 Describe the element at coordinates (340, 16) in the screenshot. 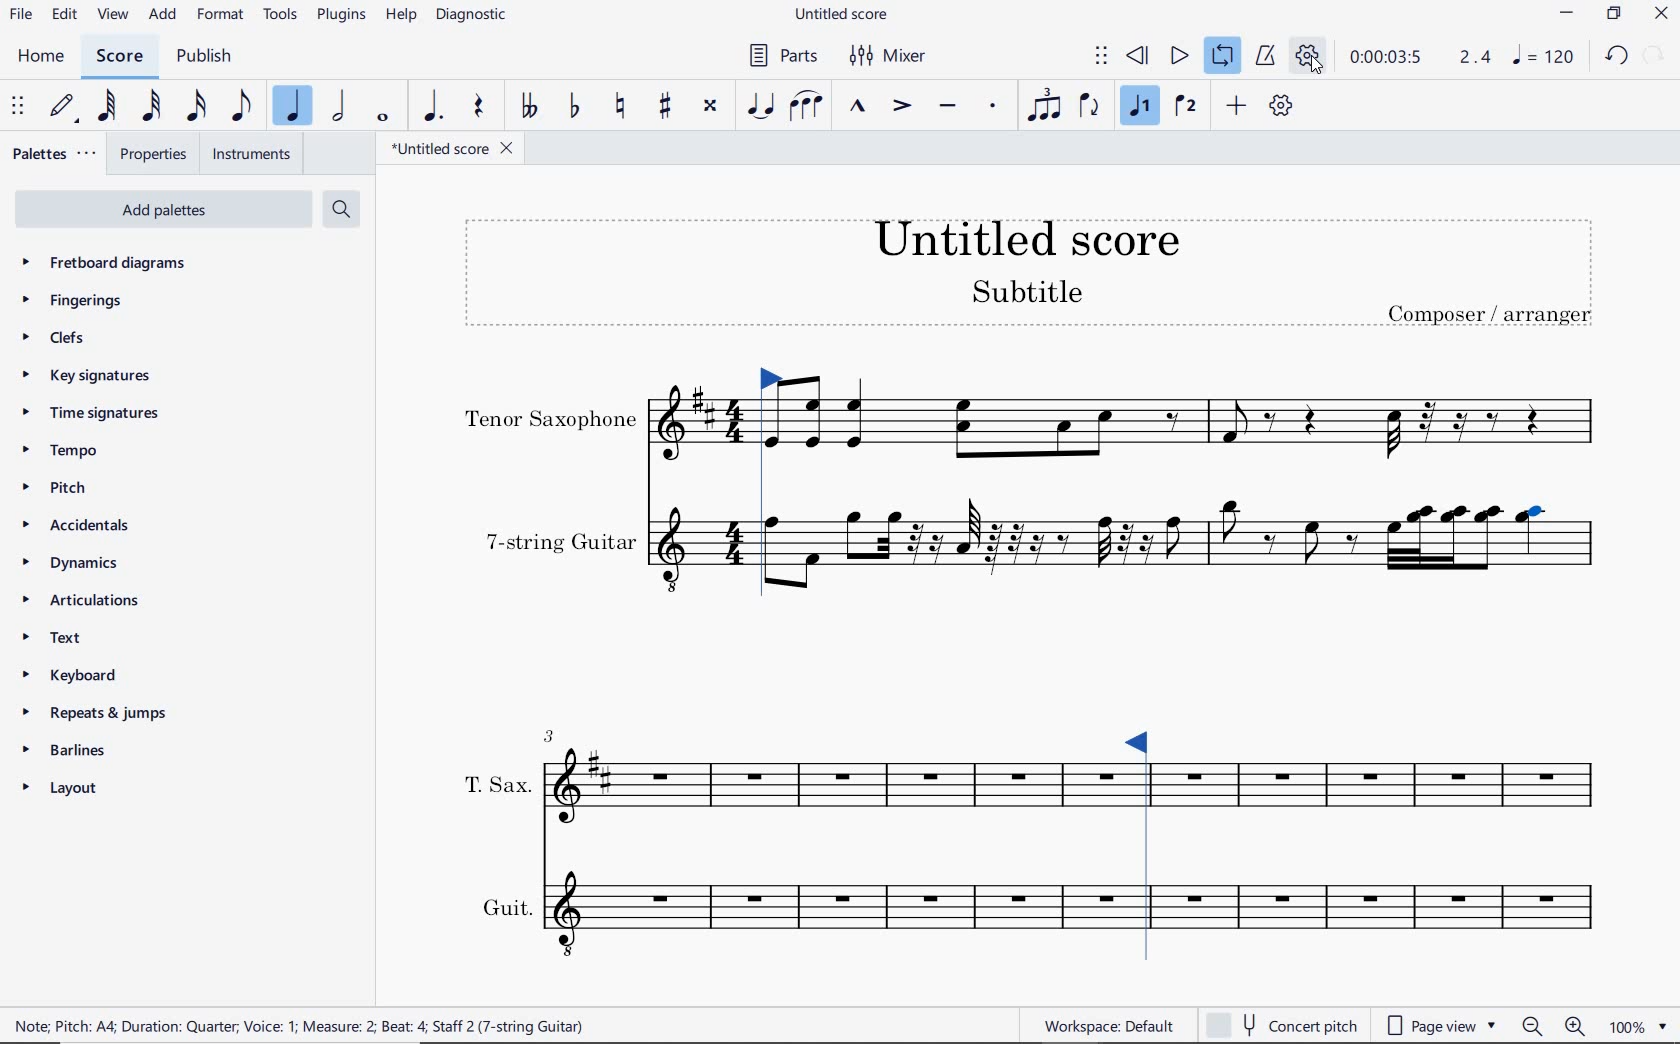

I see `PLUGINS` at that location.